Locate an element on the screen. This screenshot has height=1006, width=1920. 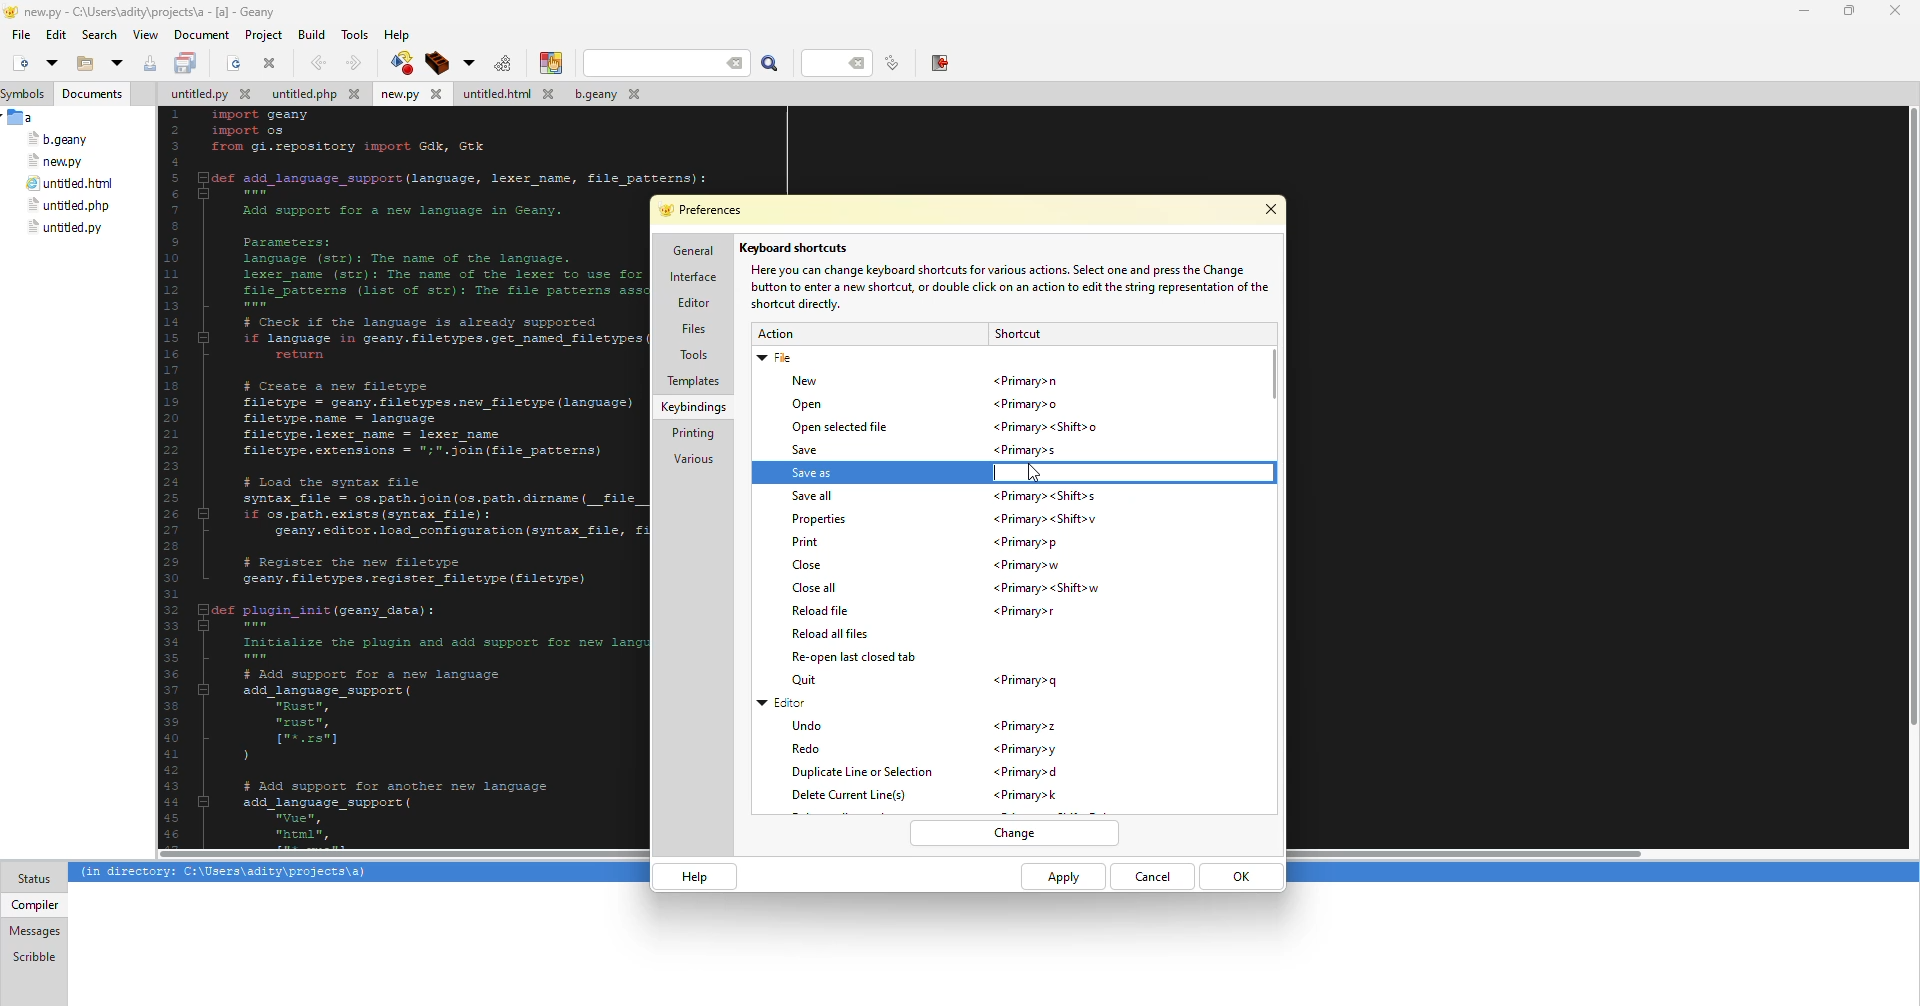
file is located at coordinates (410, 95).